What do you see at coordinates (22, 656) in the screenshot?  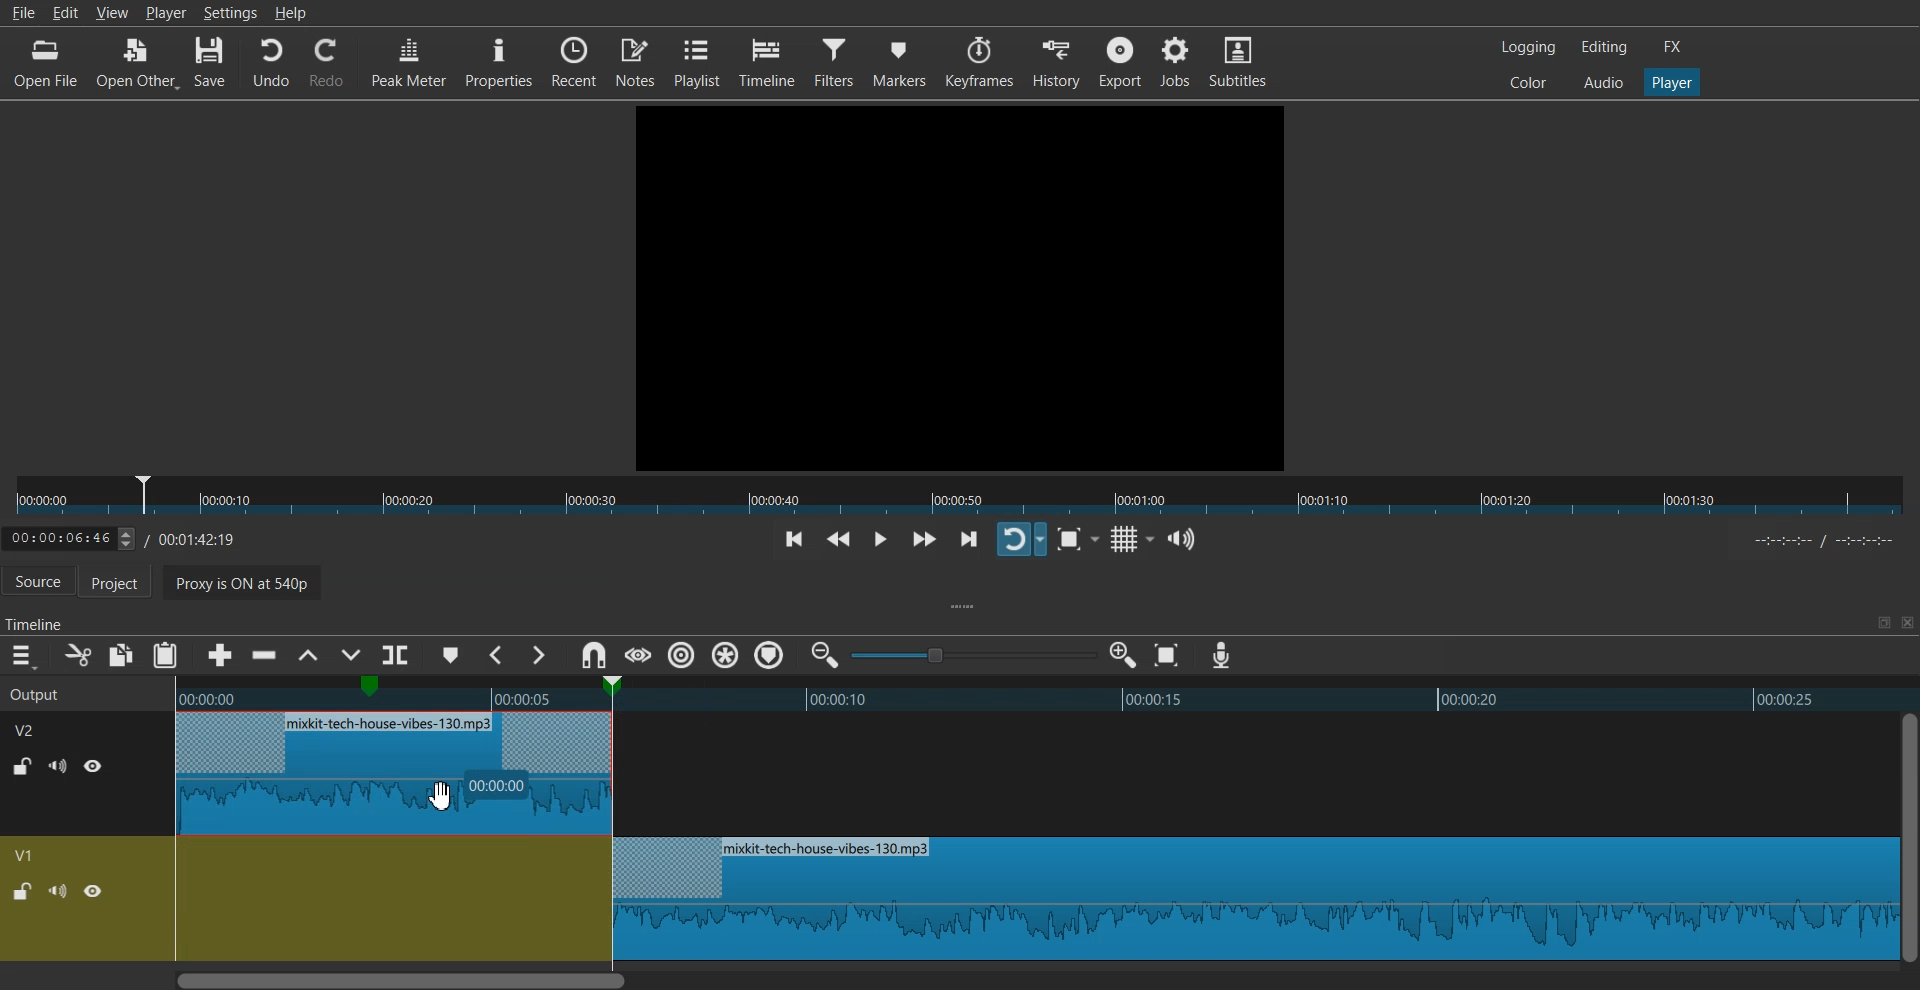 I see `Hamburger menu` at bounding box center [22, 656].